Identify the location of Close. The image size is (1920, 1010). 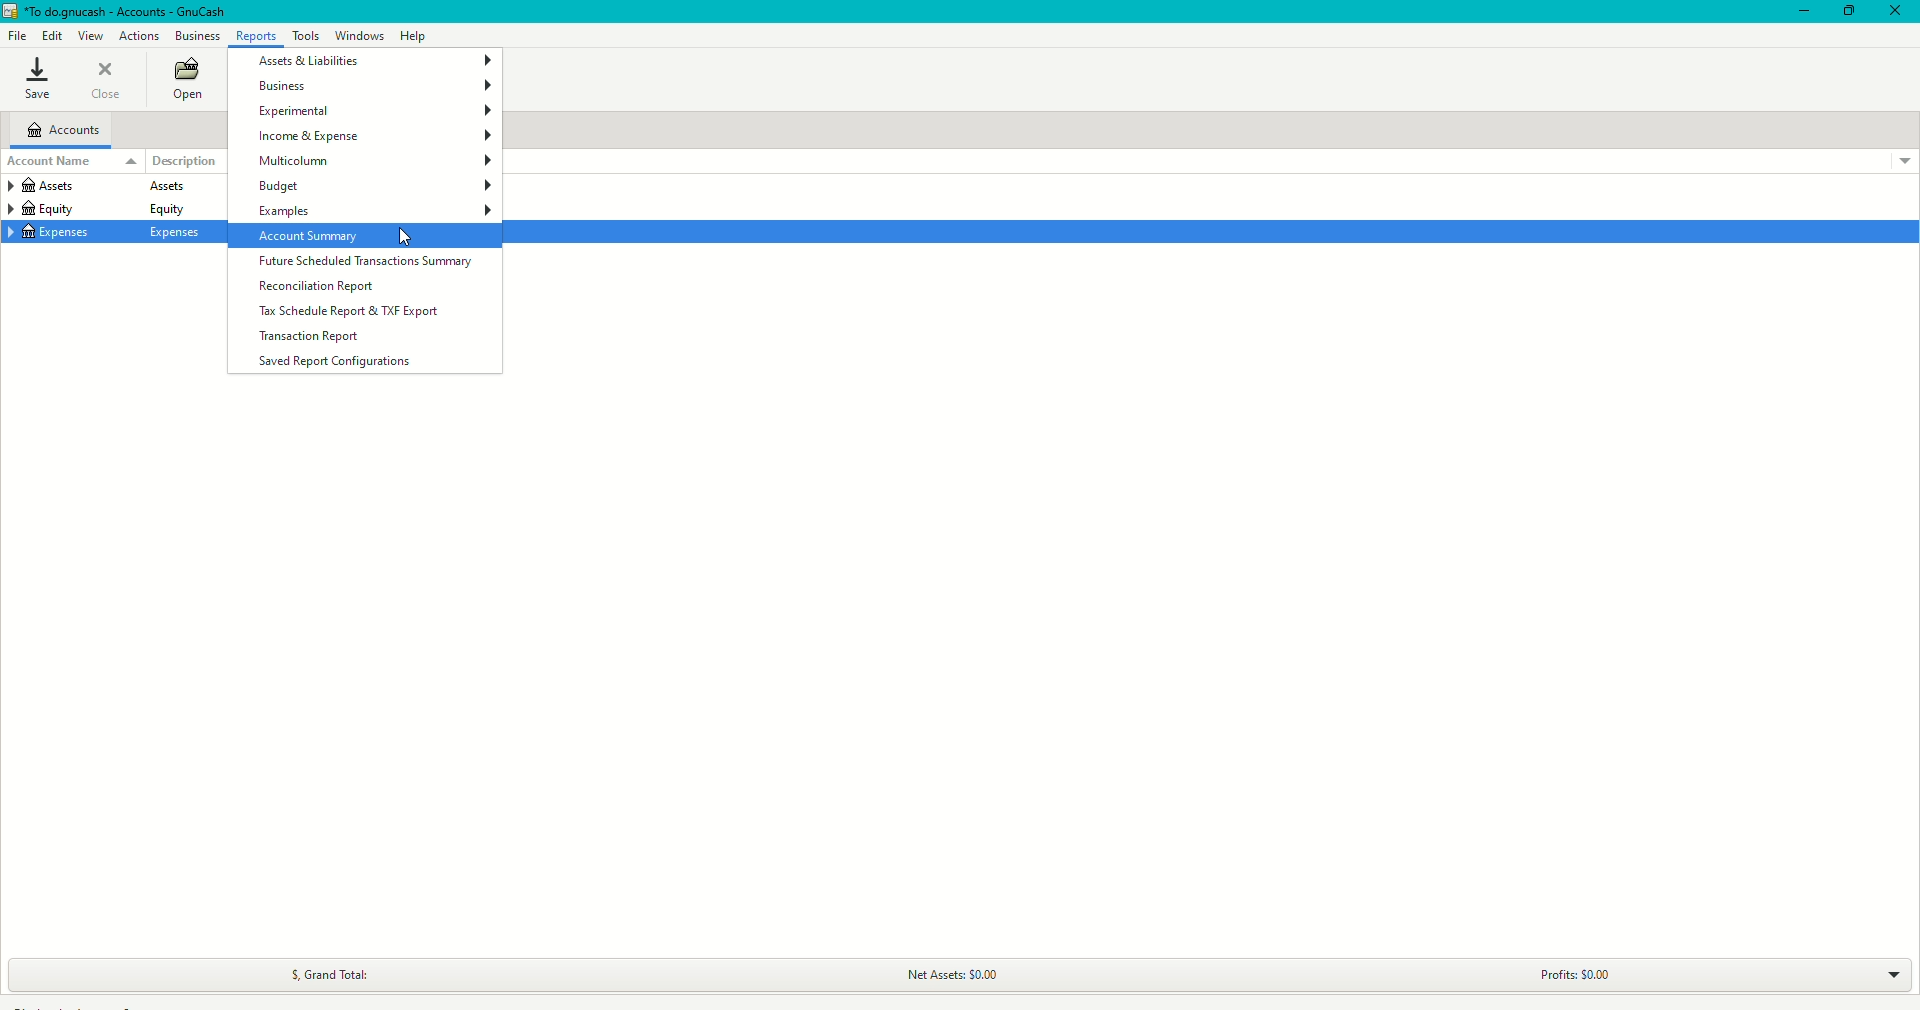
(1896, 13).